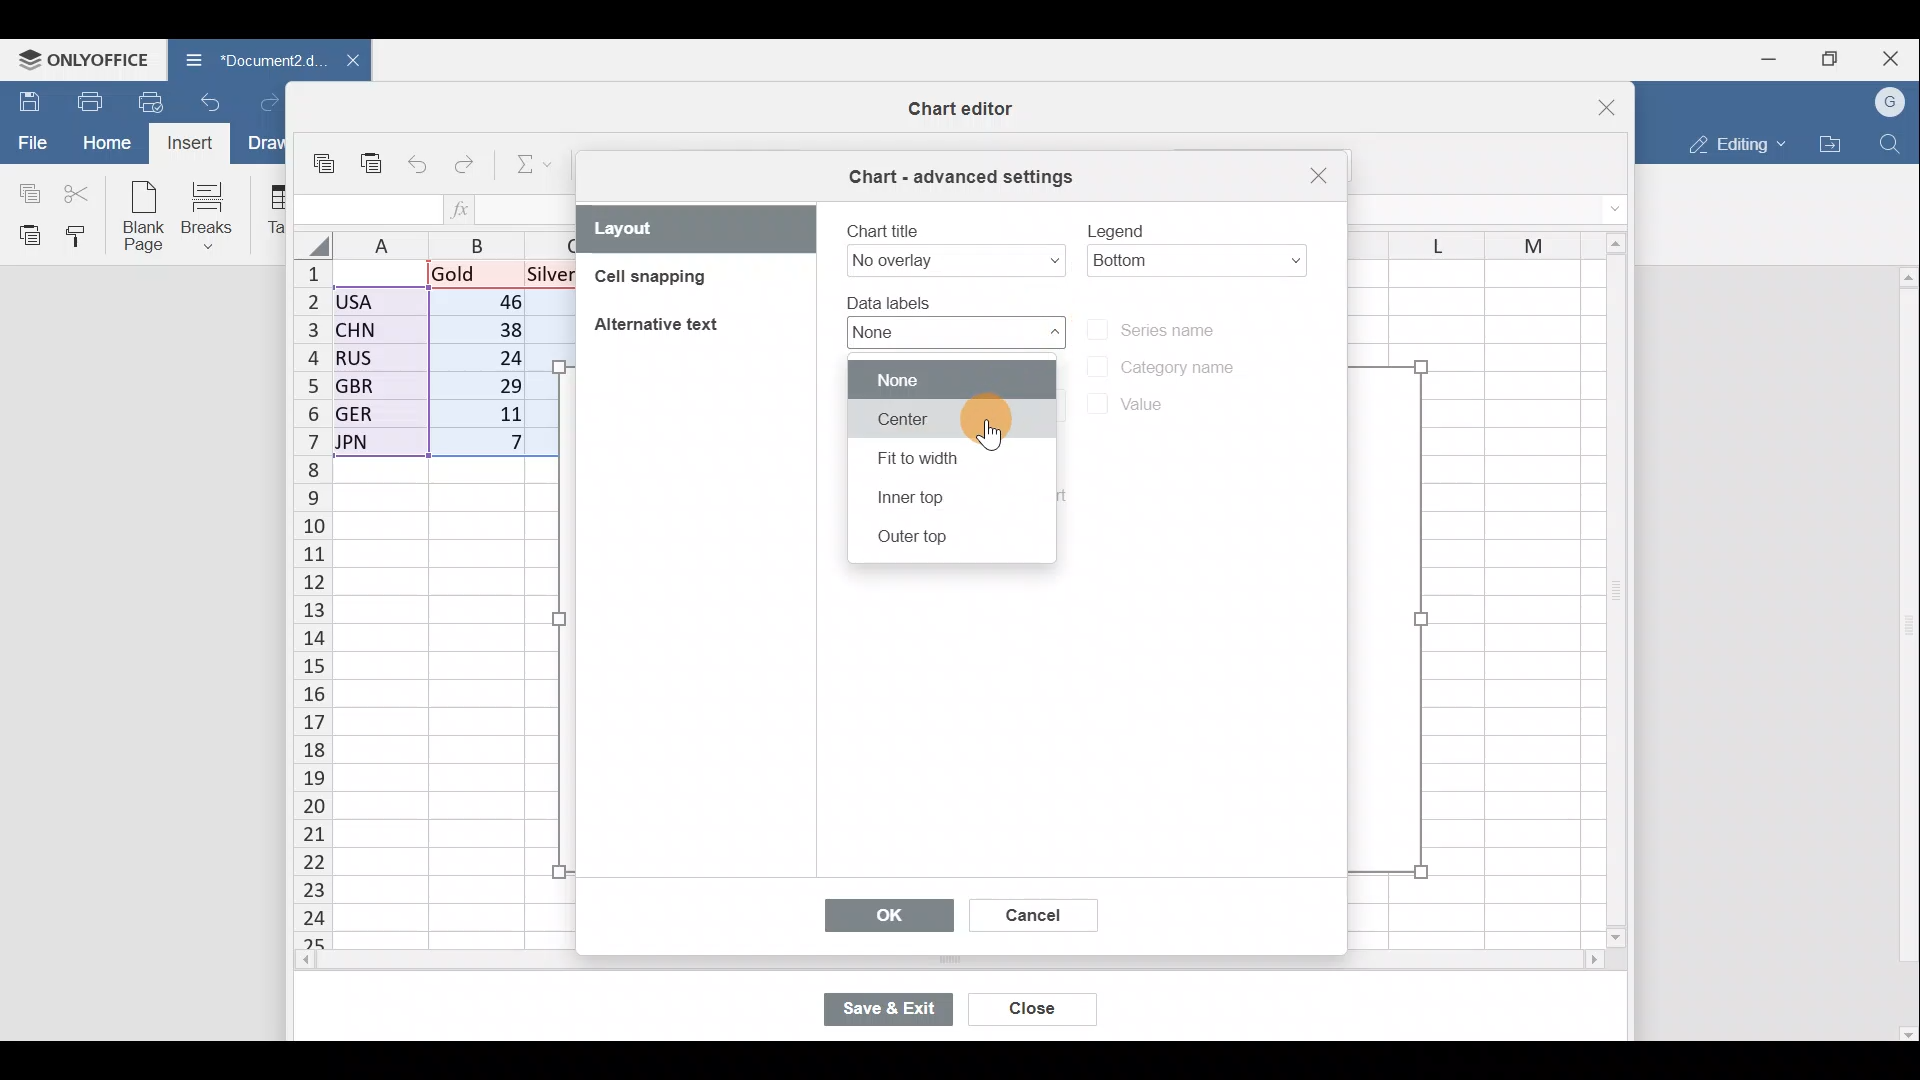 The image size is (1920, 1080). I want to click on Save & exit, so click(899, 1011).